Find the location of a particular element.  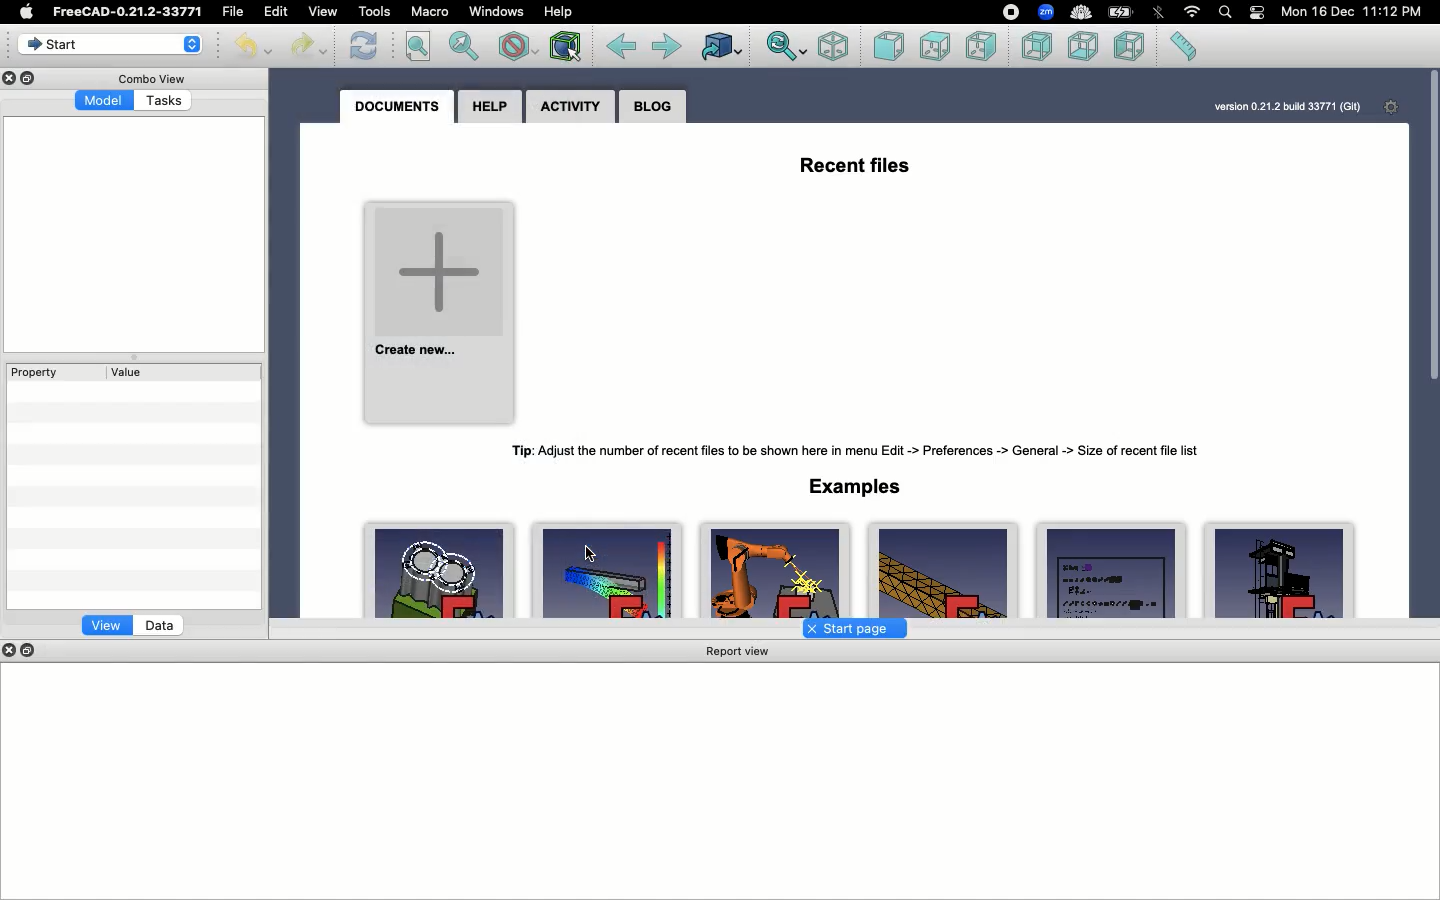

Activity  is located at coordinates (571, 107).